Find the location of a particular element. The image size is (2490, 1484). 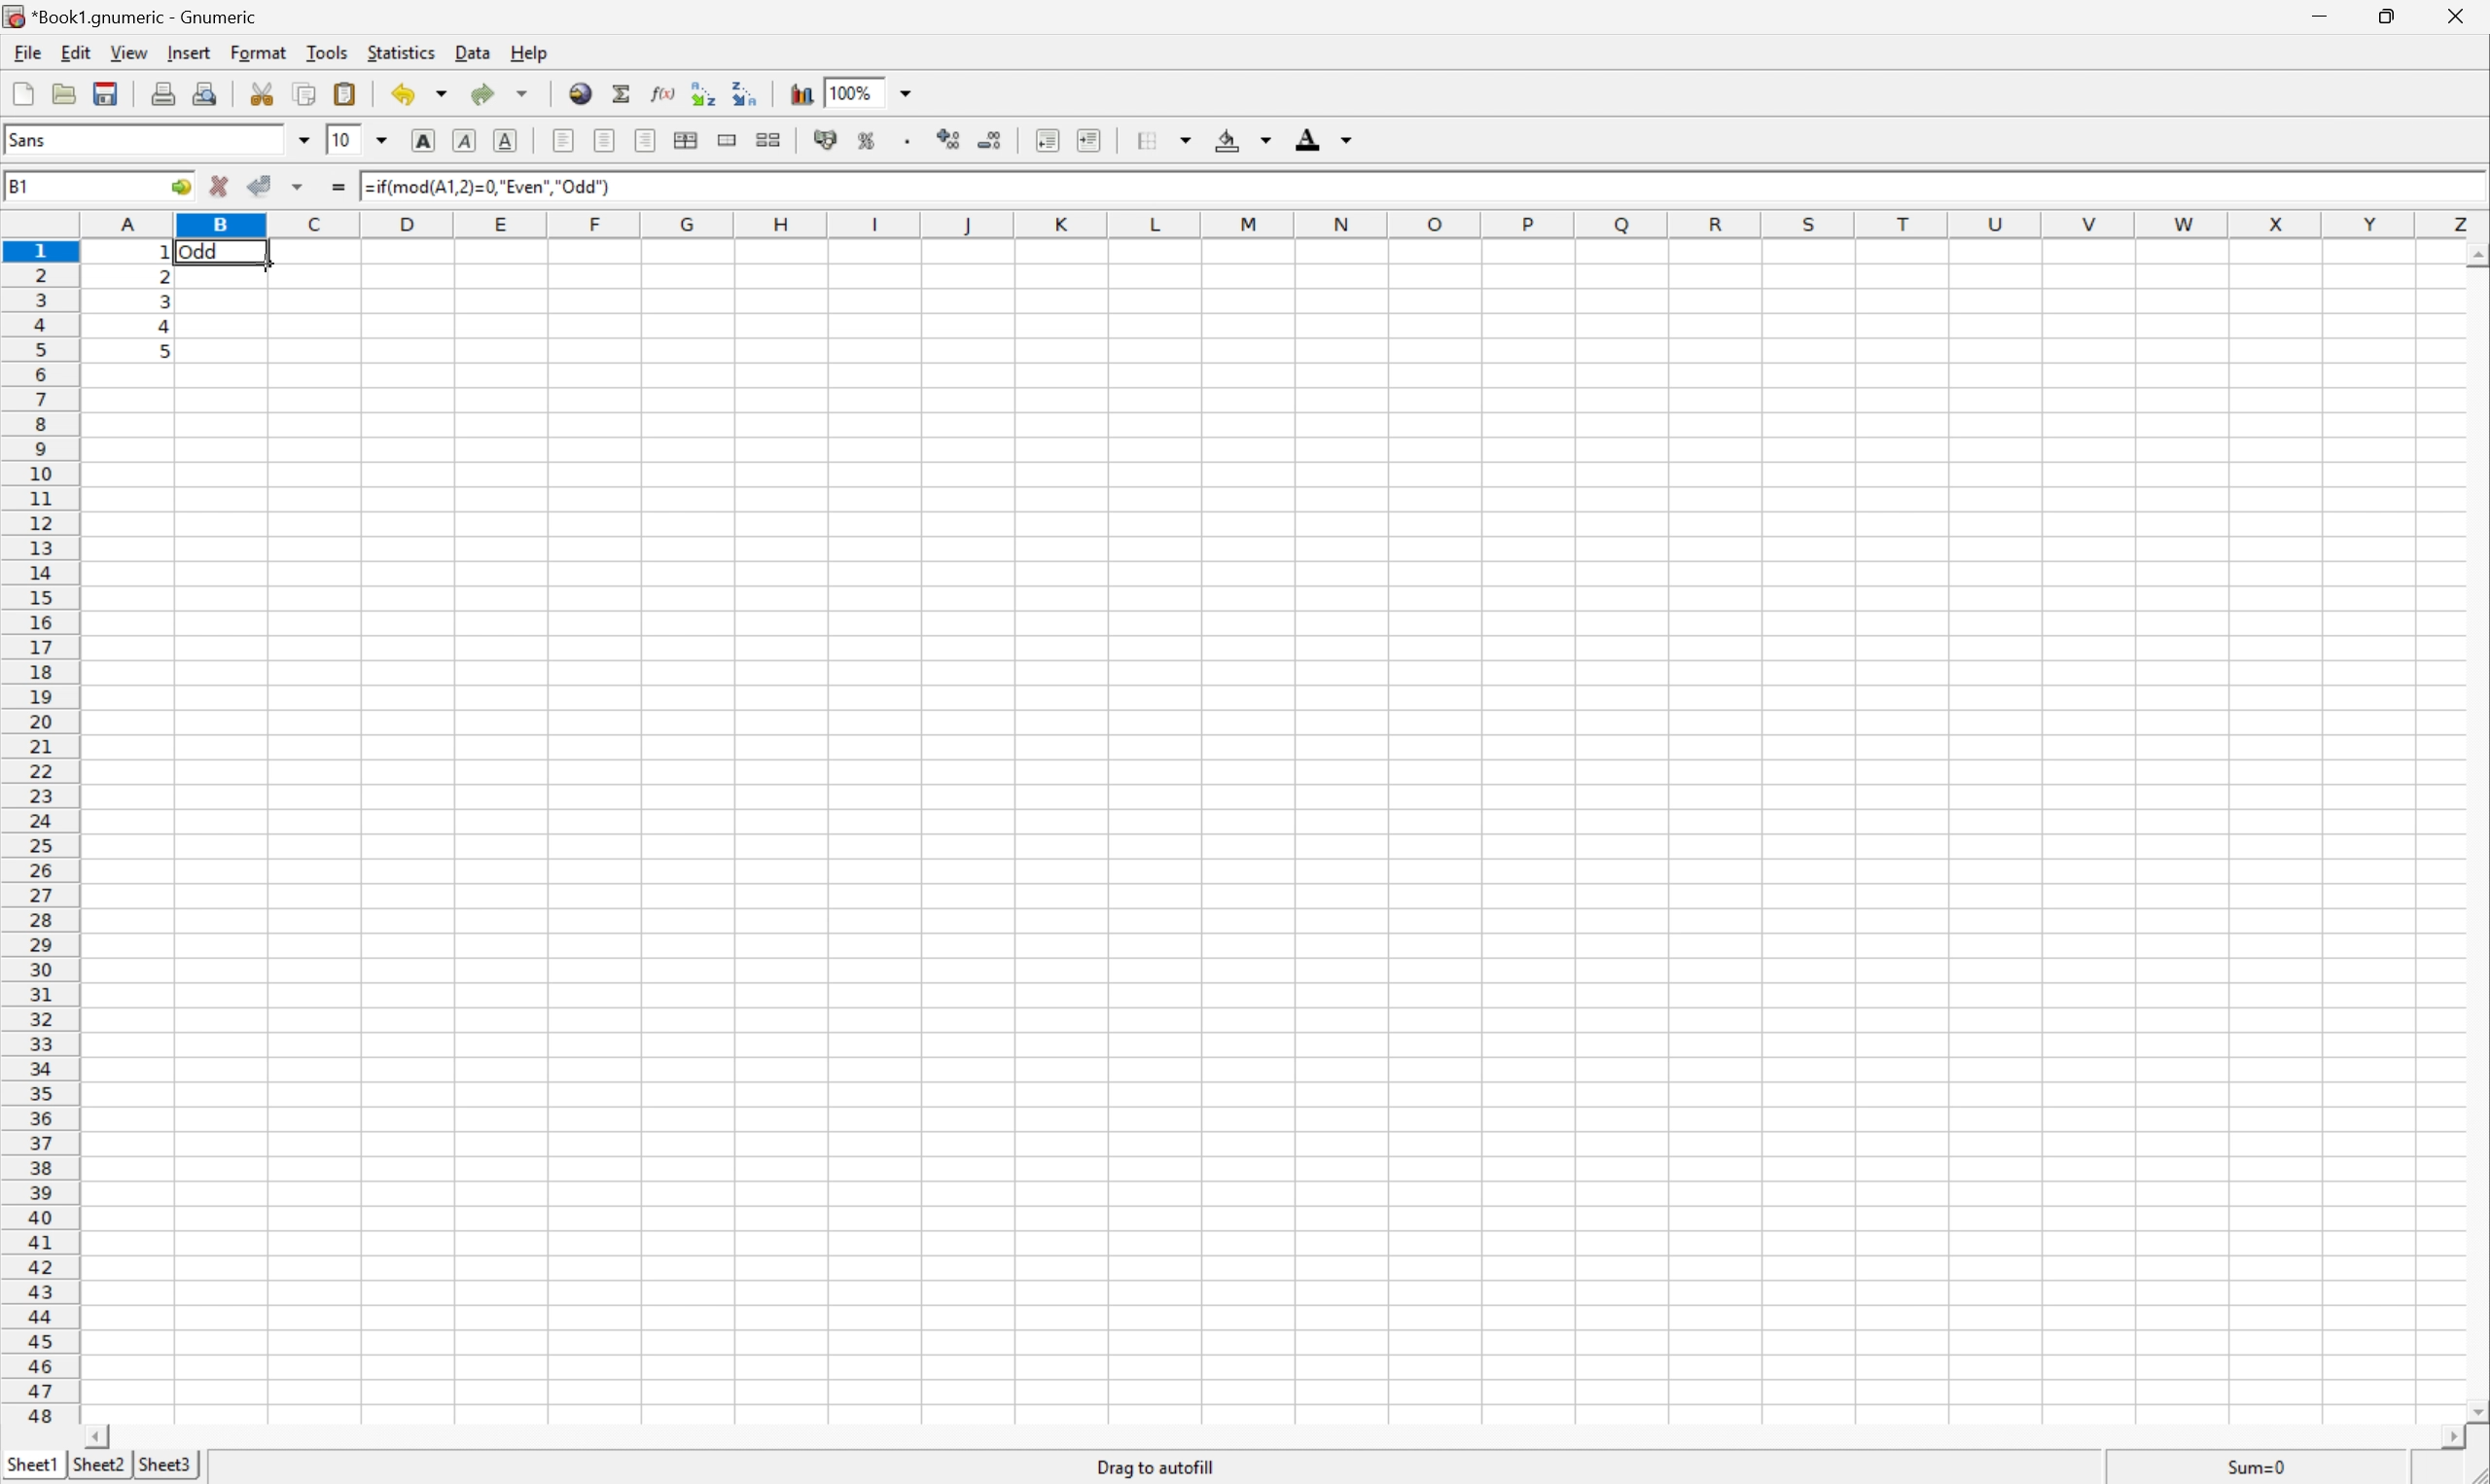

Tools is located at coordinates (327, 53).